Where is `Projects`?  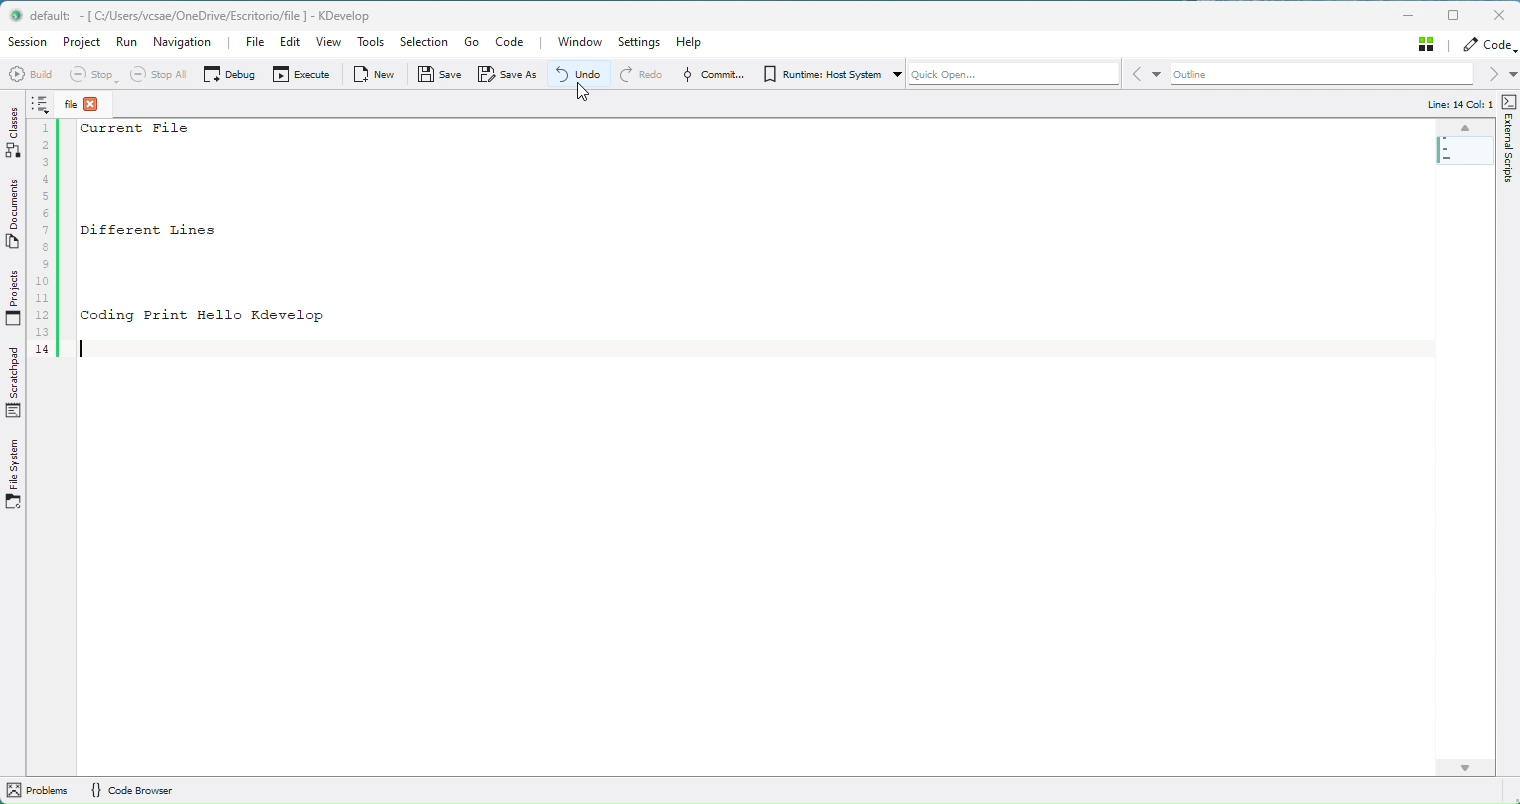
Projects is located at coordinates (16, 293).